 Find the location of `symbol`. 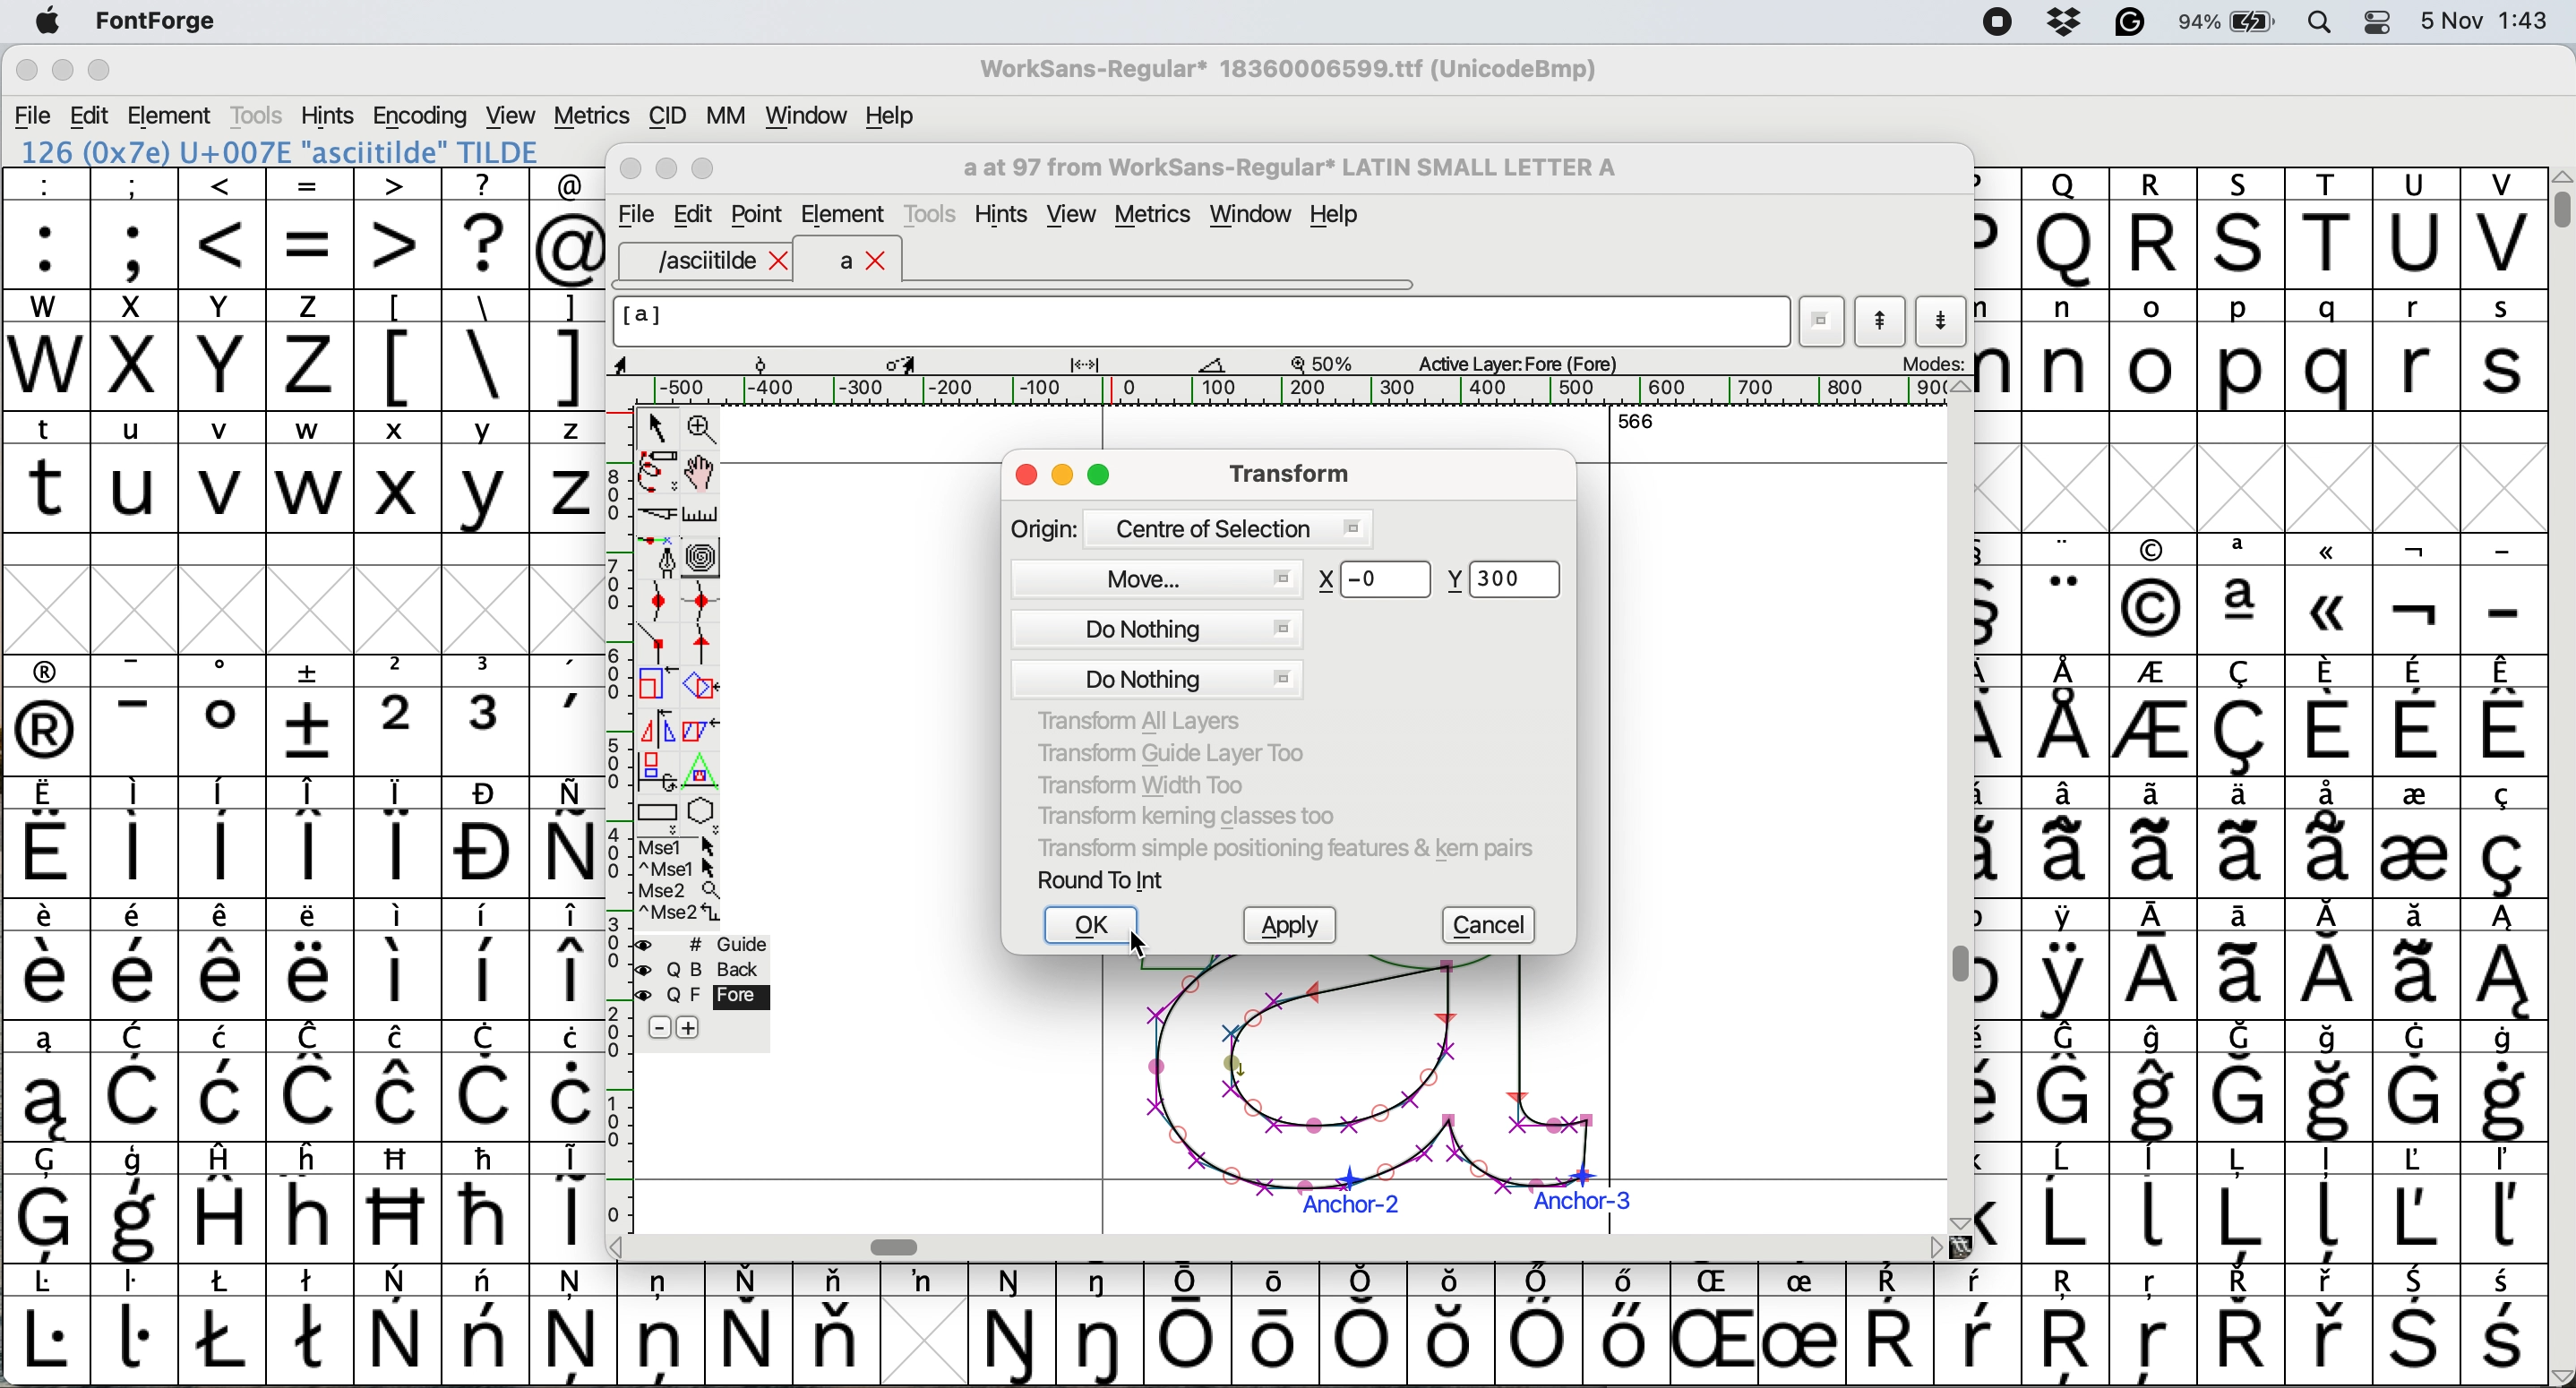

symbol is located at coordinates (485, 961).